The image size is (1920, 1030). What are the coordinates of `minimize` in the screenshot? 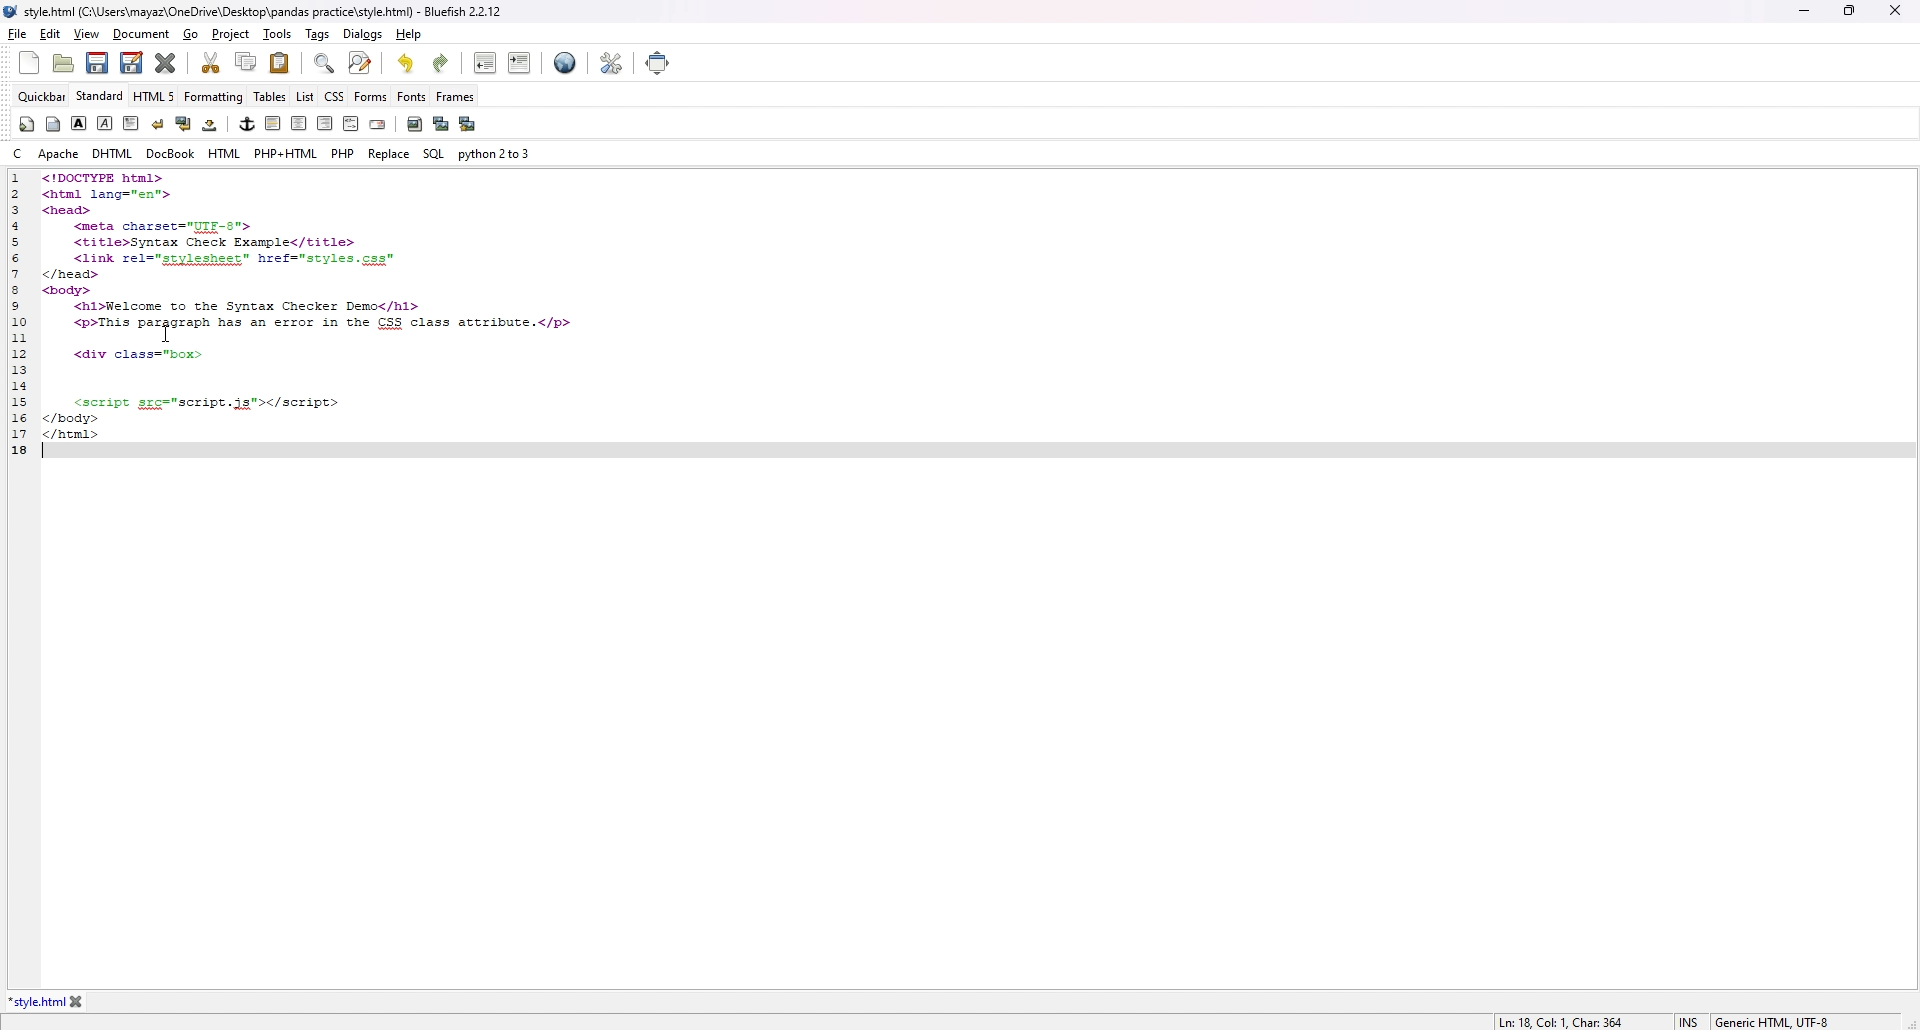 It's located at (1803, 11).